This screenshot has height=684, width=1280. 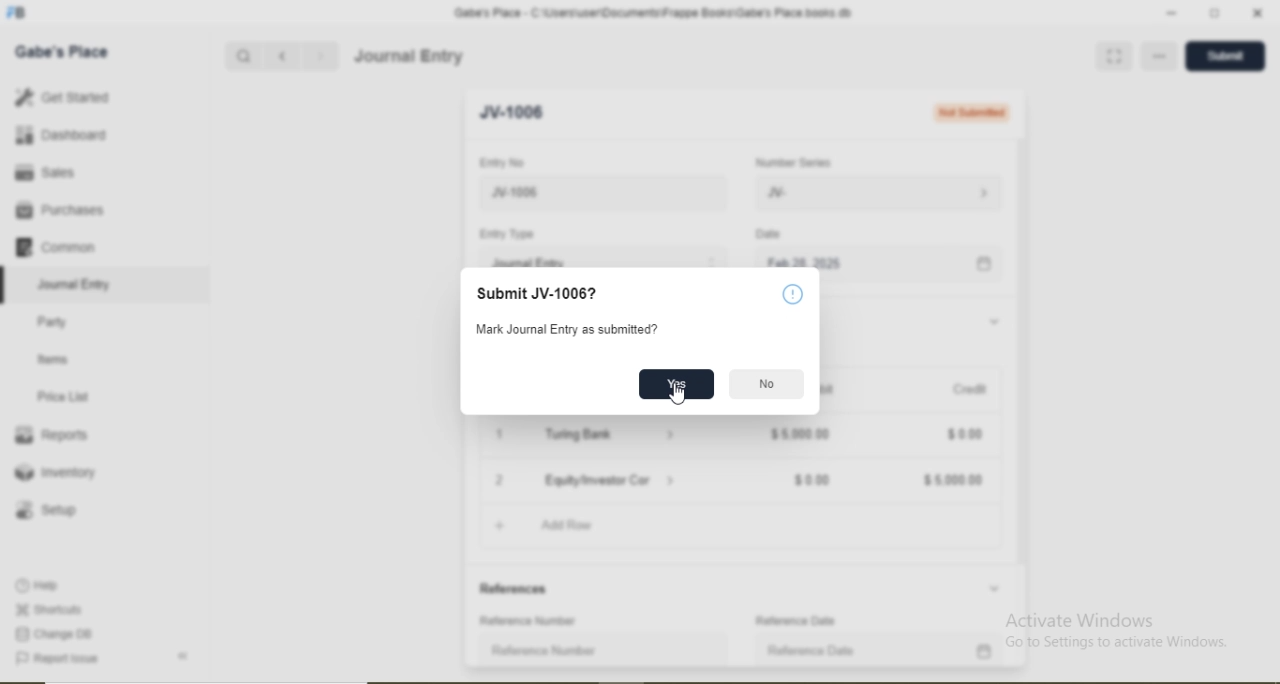 What do you see at coordinates (505, 234) in the screenshot?
I see `Entry Type` at bounding box center [505, 234].